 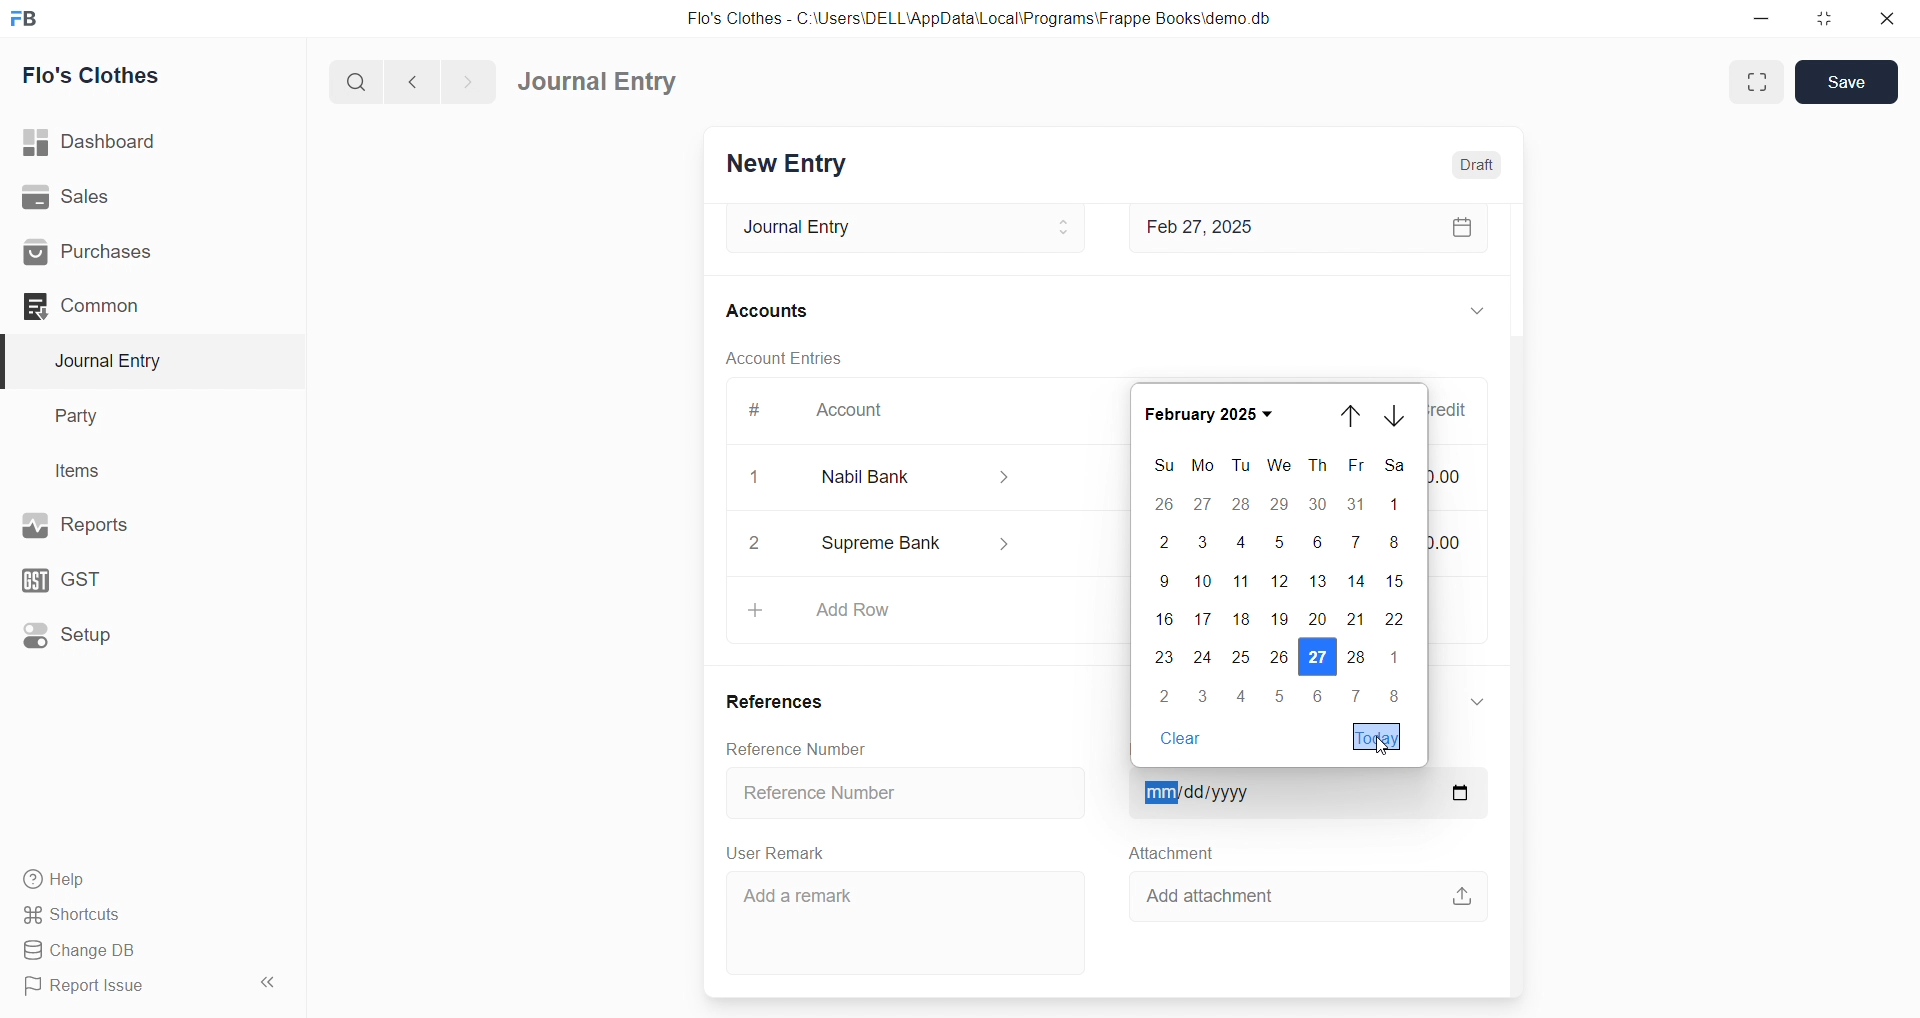 I want to click on search, so click(x=353, y=84).